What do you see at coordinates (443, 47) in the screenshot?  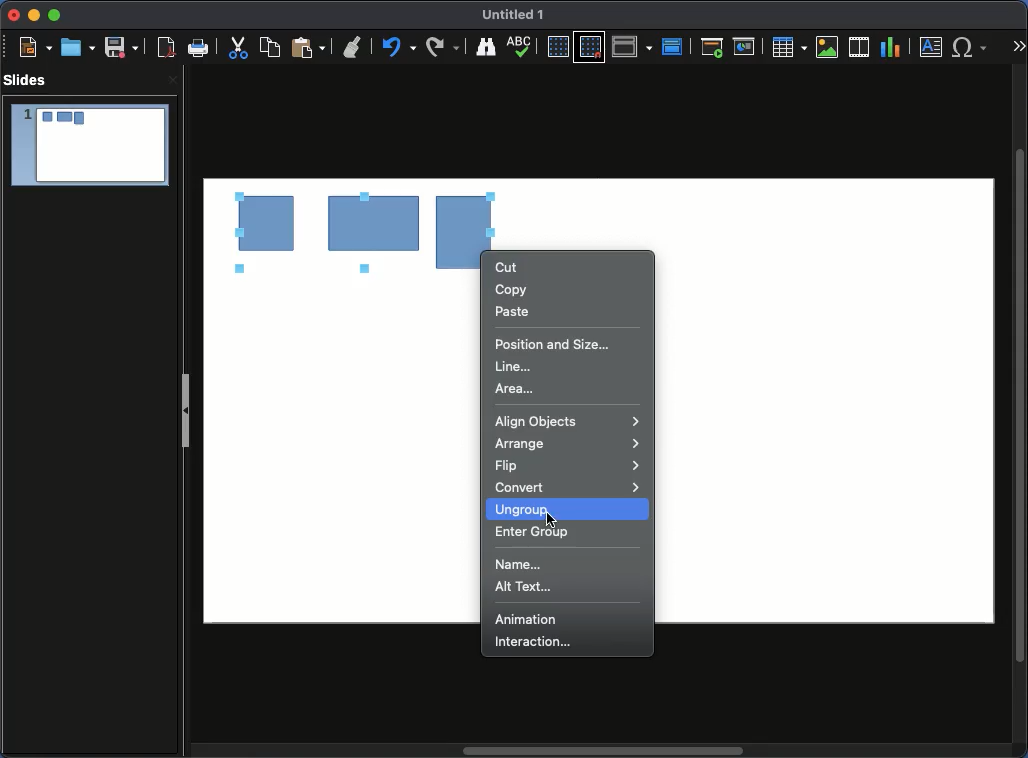 I see `Finding` at bounding box center [443, 47].